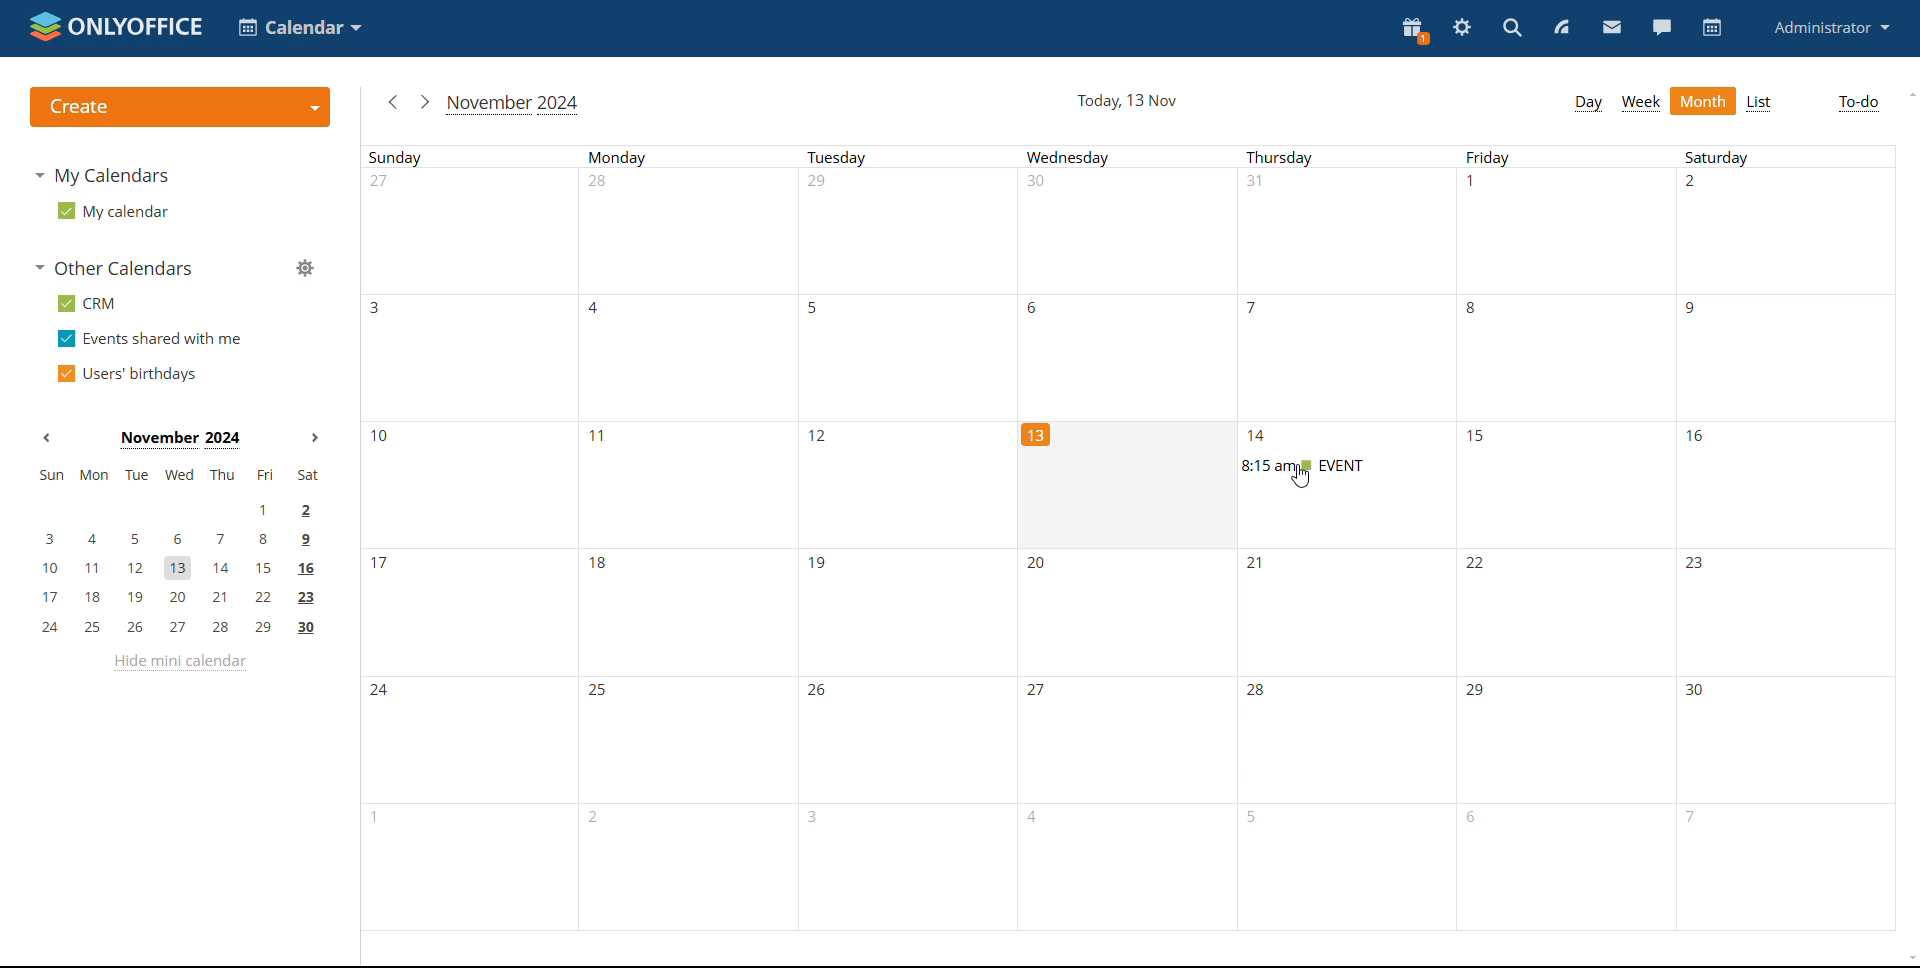 The width and height of the screenshot is (1920, 968). Describe the element at coordinates (84, 304) in the screenshot. I see `crm` at that location.